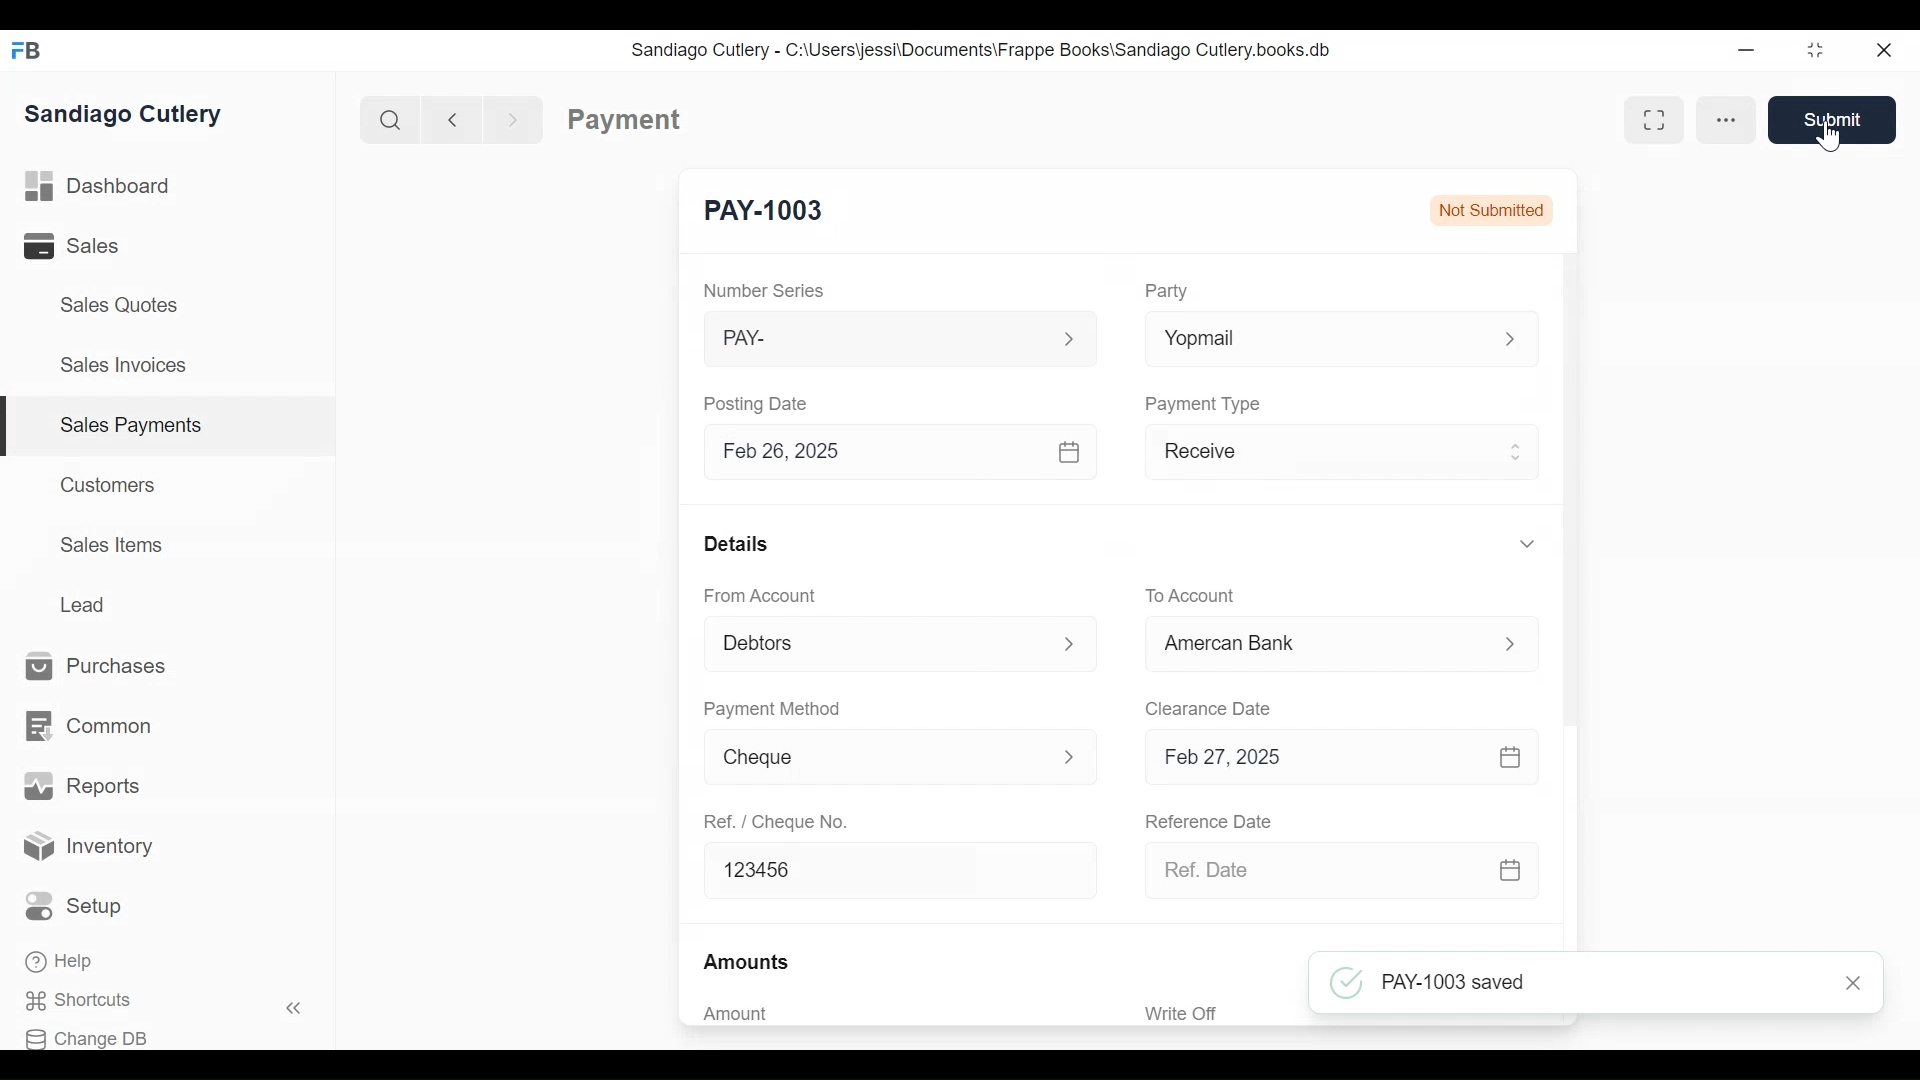 The image size is (1920, 1080). What do you see at coordinates (91, 1001) in the screenshot?
I see `Shortcuts` at bounding box center [91, 1001].